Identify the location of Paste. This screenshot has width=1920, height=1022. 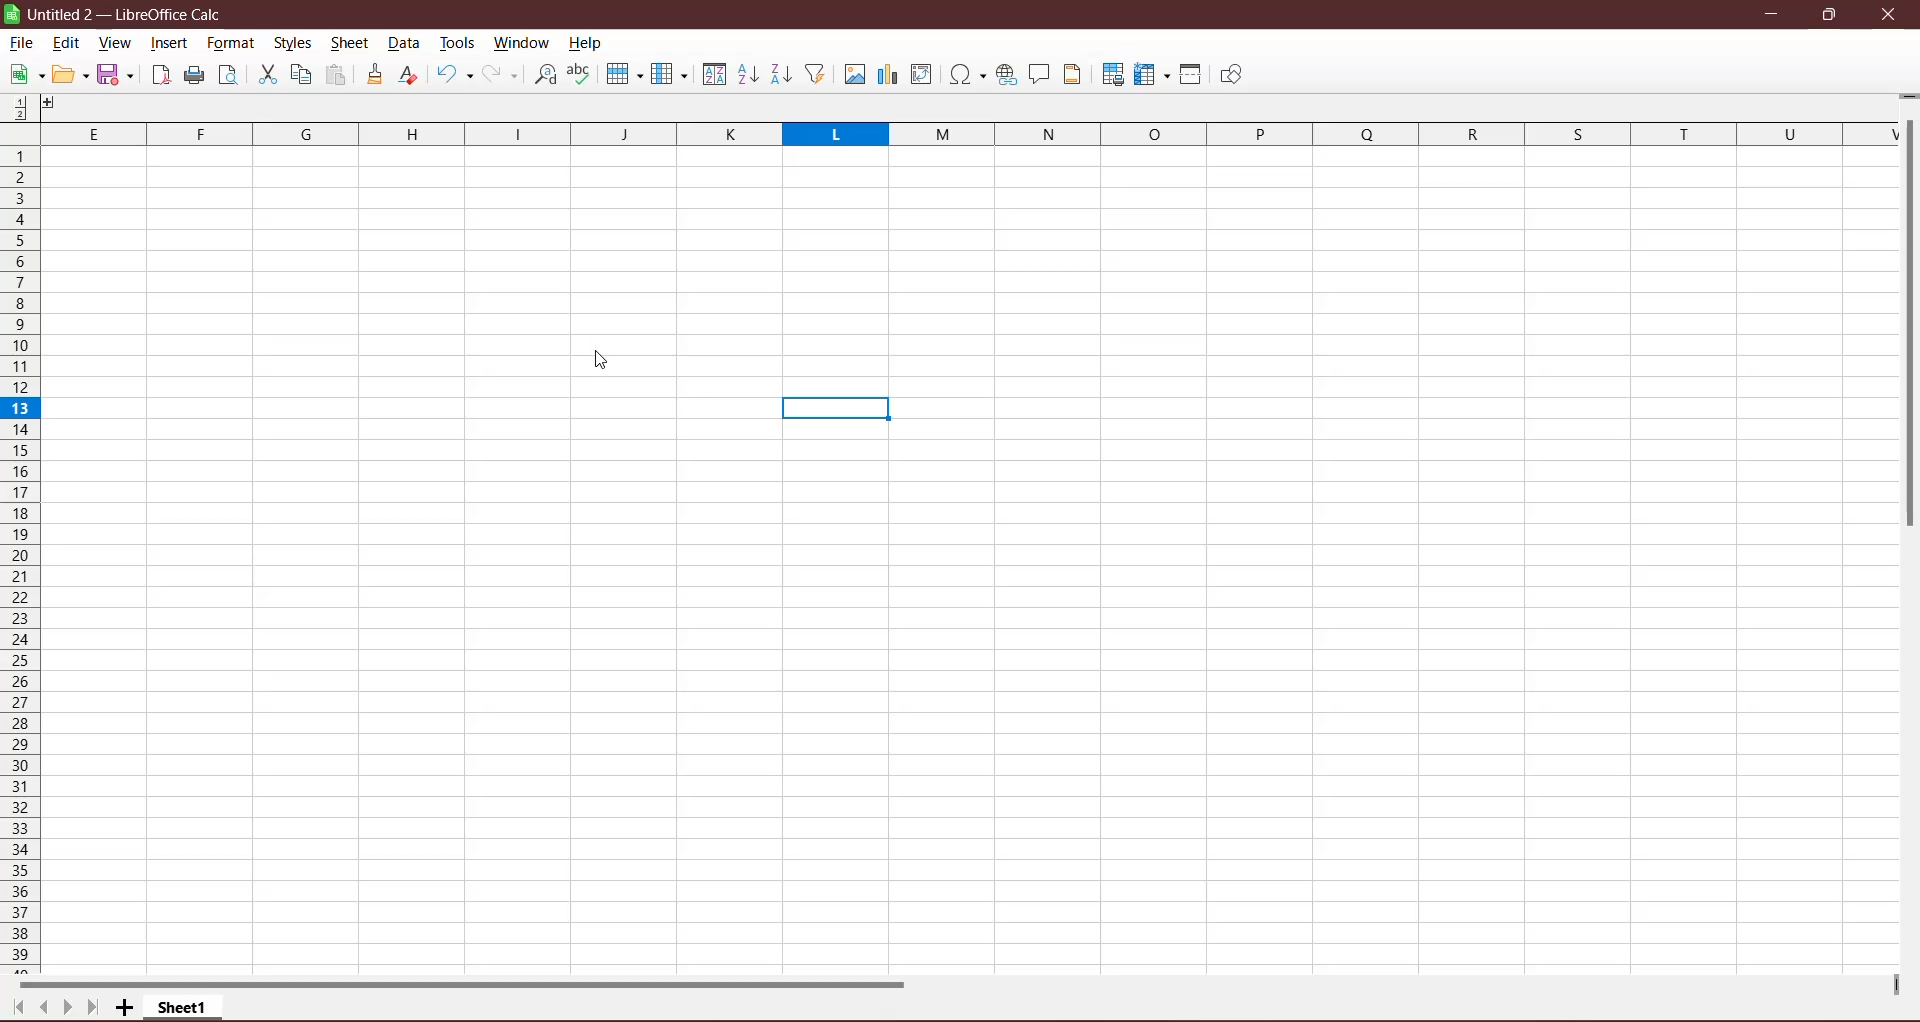
(337, 76).